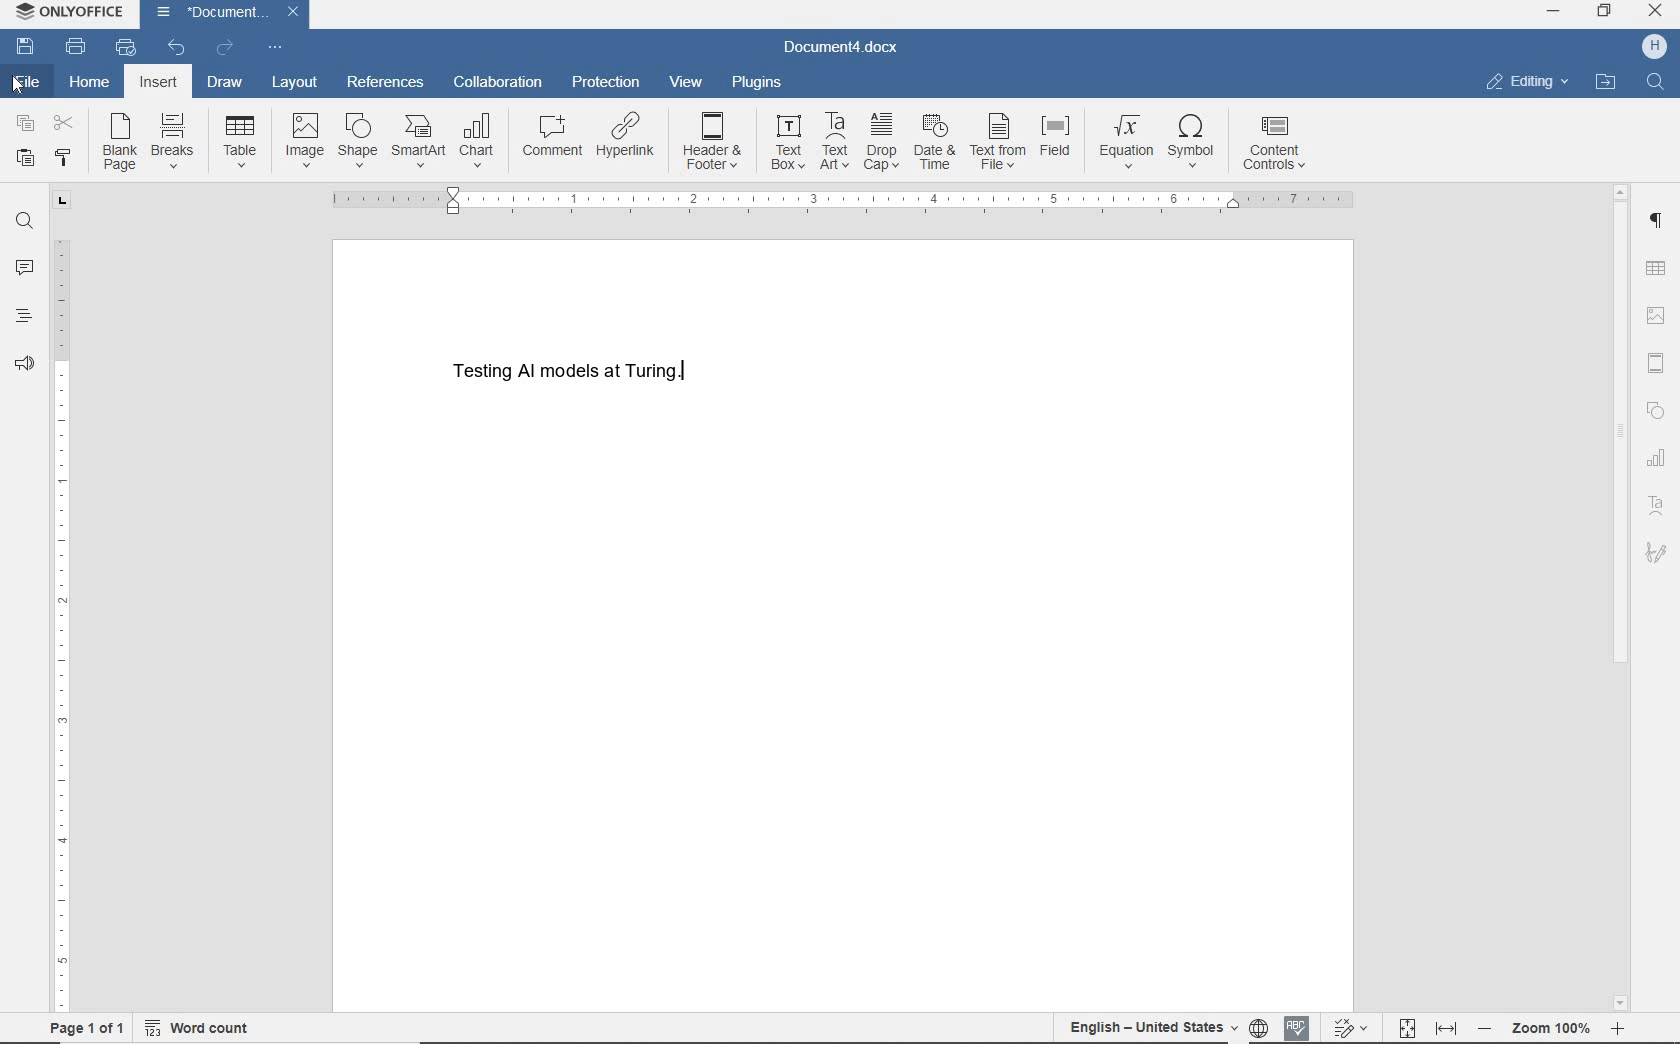 Image resolution: width=1680 pixels, height=1044 pixels. What do you see at coordinates (841, 45) in the screenshot?
I see `Document4.docx(document name)` at bounding box center [841, 45].